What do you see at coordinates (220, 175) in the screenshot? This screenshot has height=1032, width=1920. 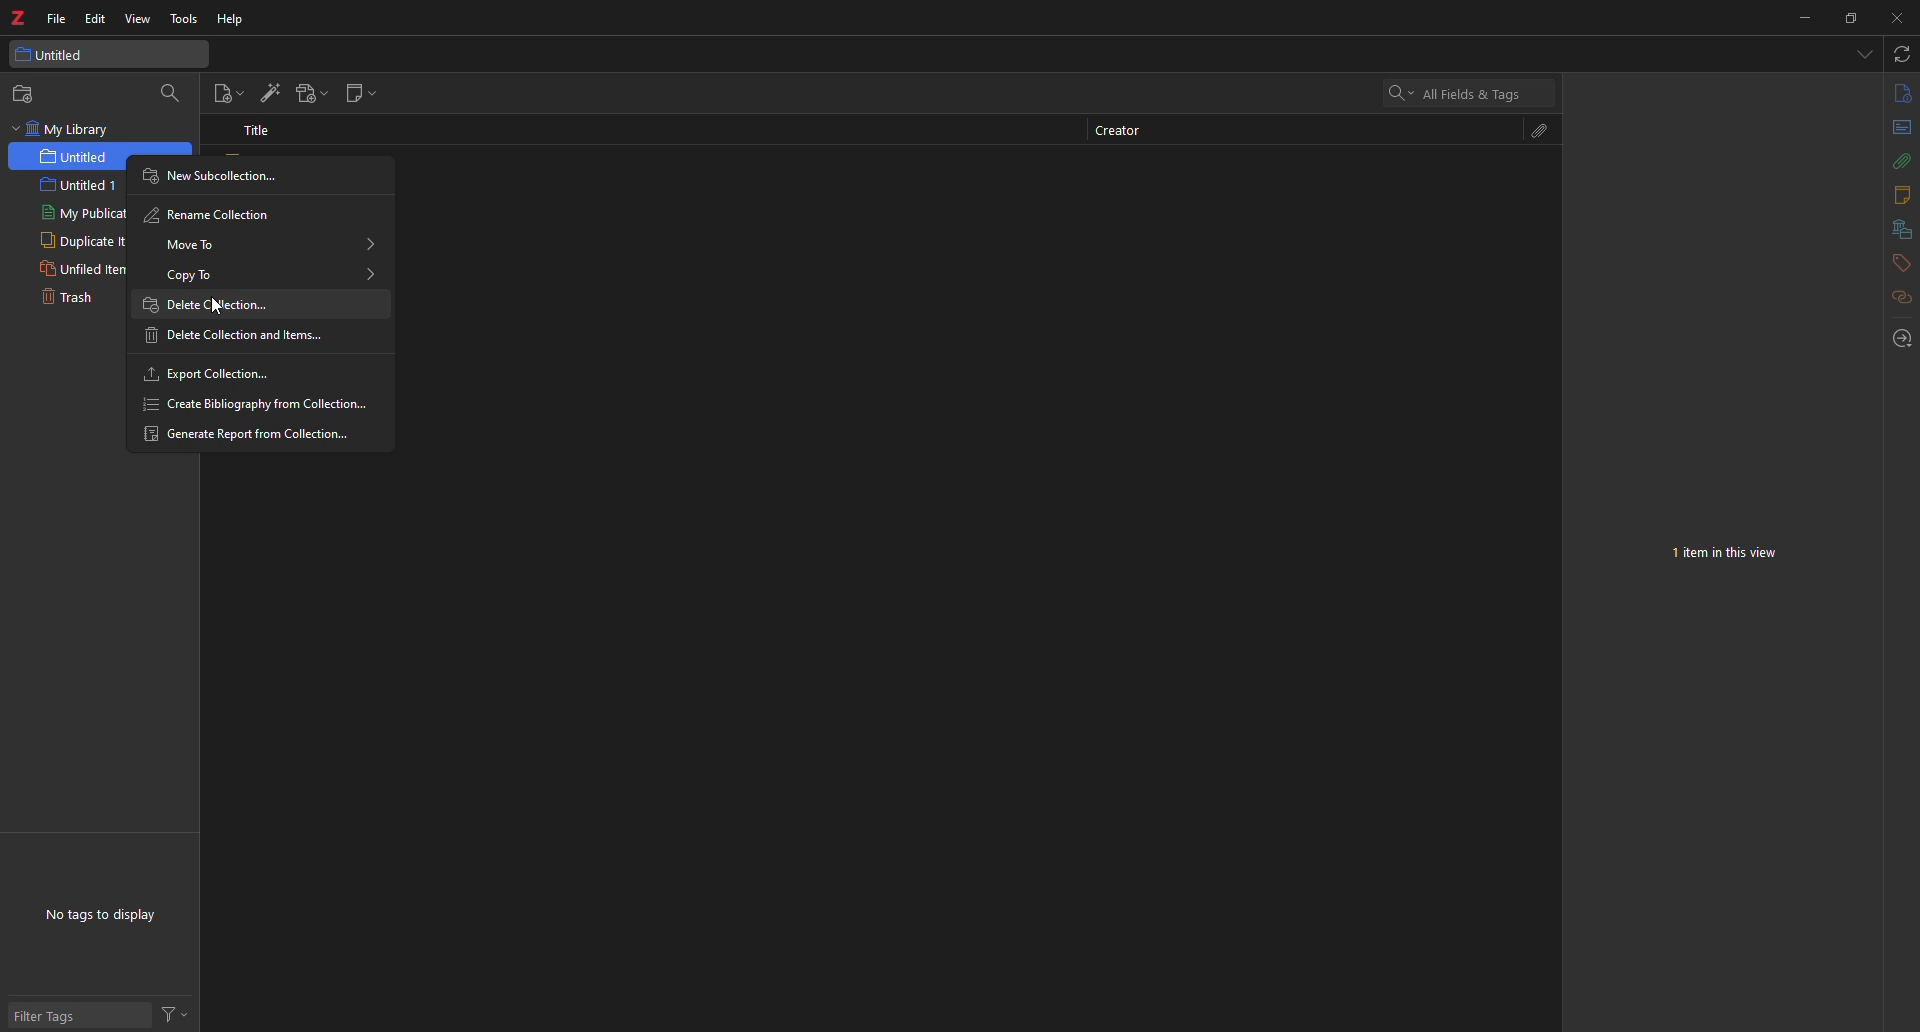 I see `new subcollection` at bounding box center [220, 175].